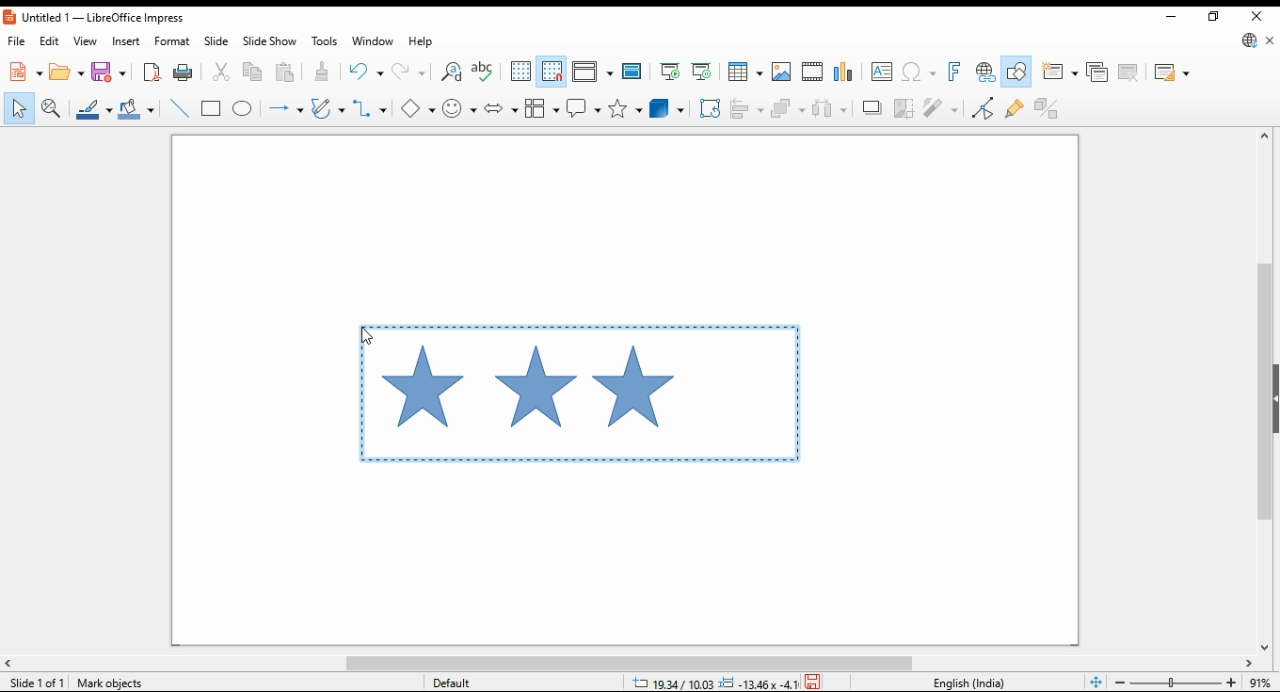 This screenshot has width=1280, height=692. I want to click on lines and arrows, so click(286, 108).